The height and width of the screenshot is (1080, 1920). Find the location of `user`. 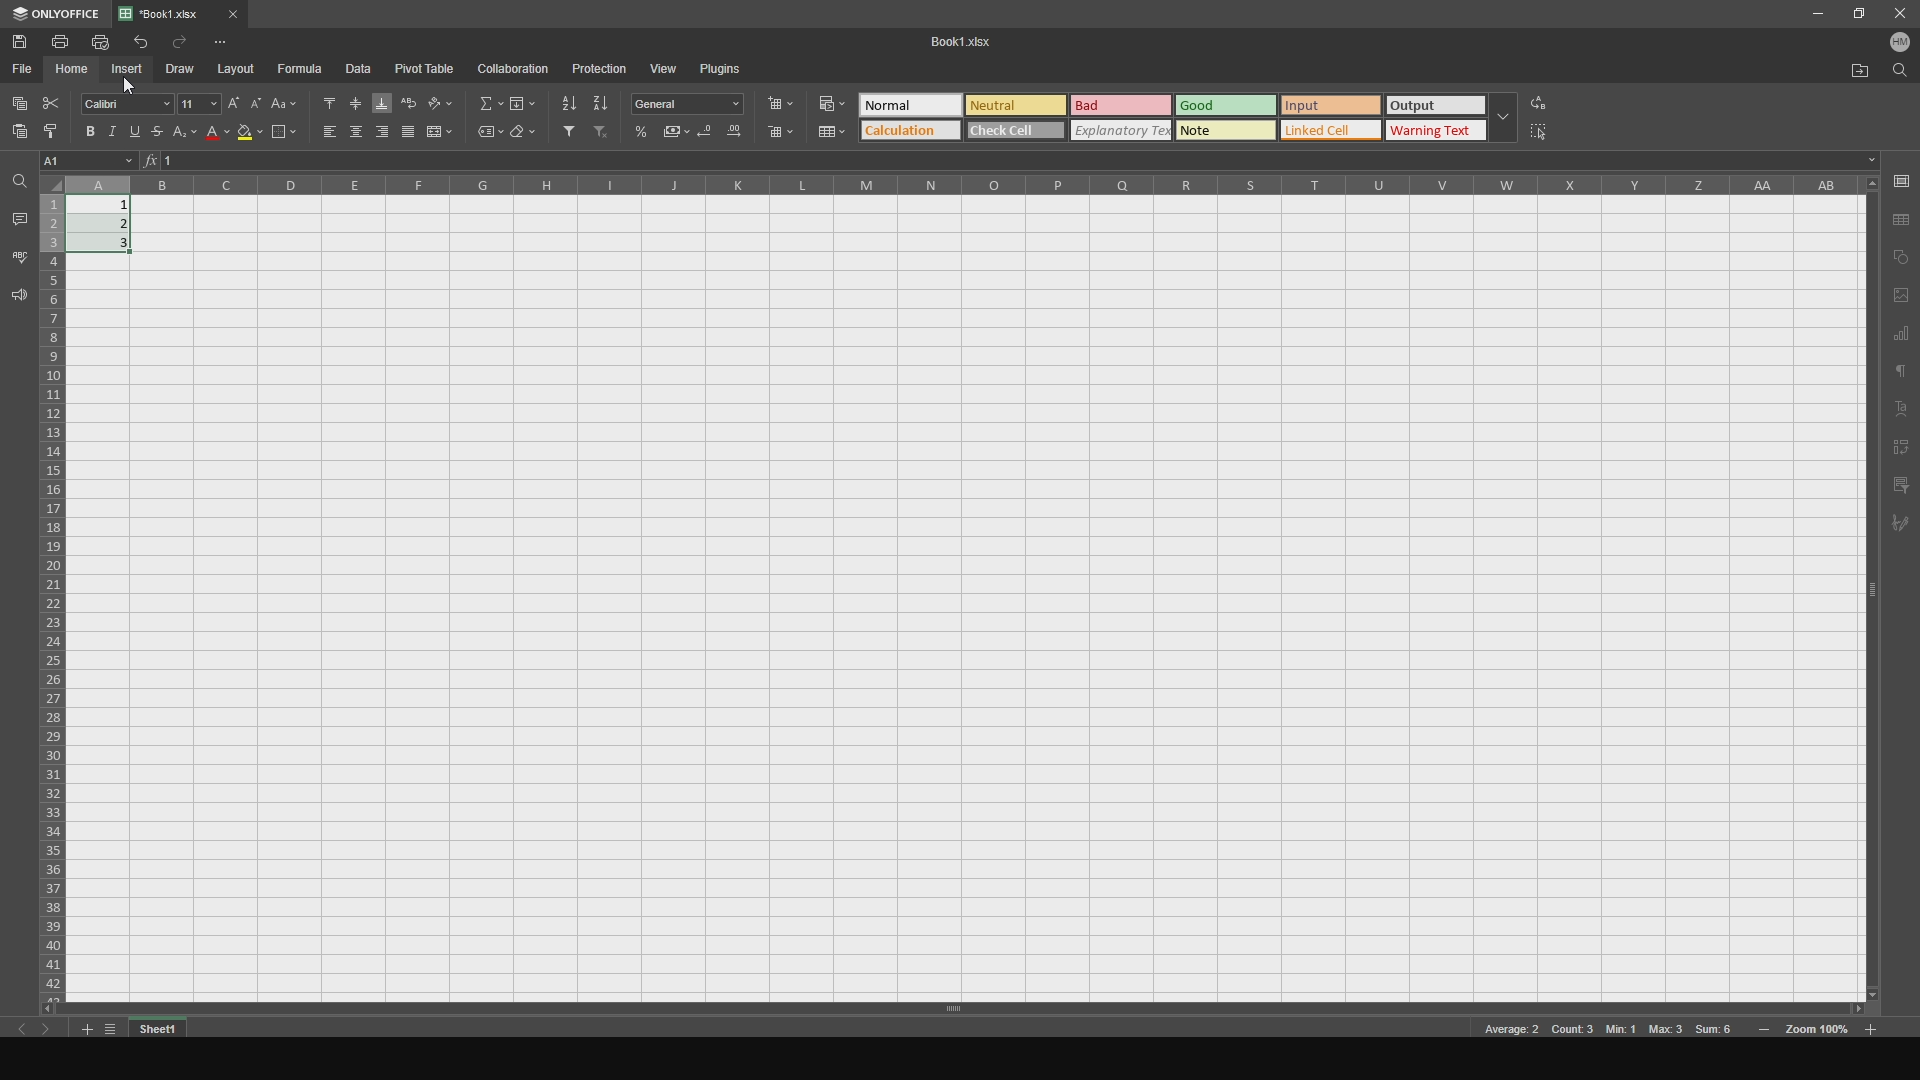

user is located at coordinates (1902, 46).